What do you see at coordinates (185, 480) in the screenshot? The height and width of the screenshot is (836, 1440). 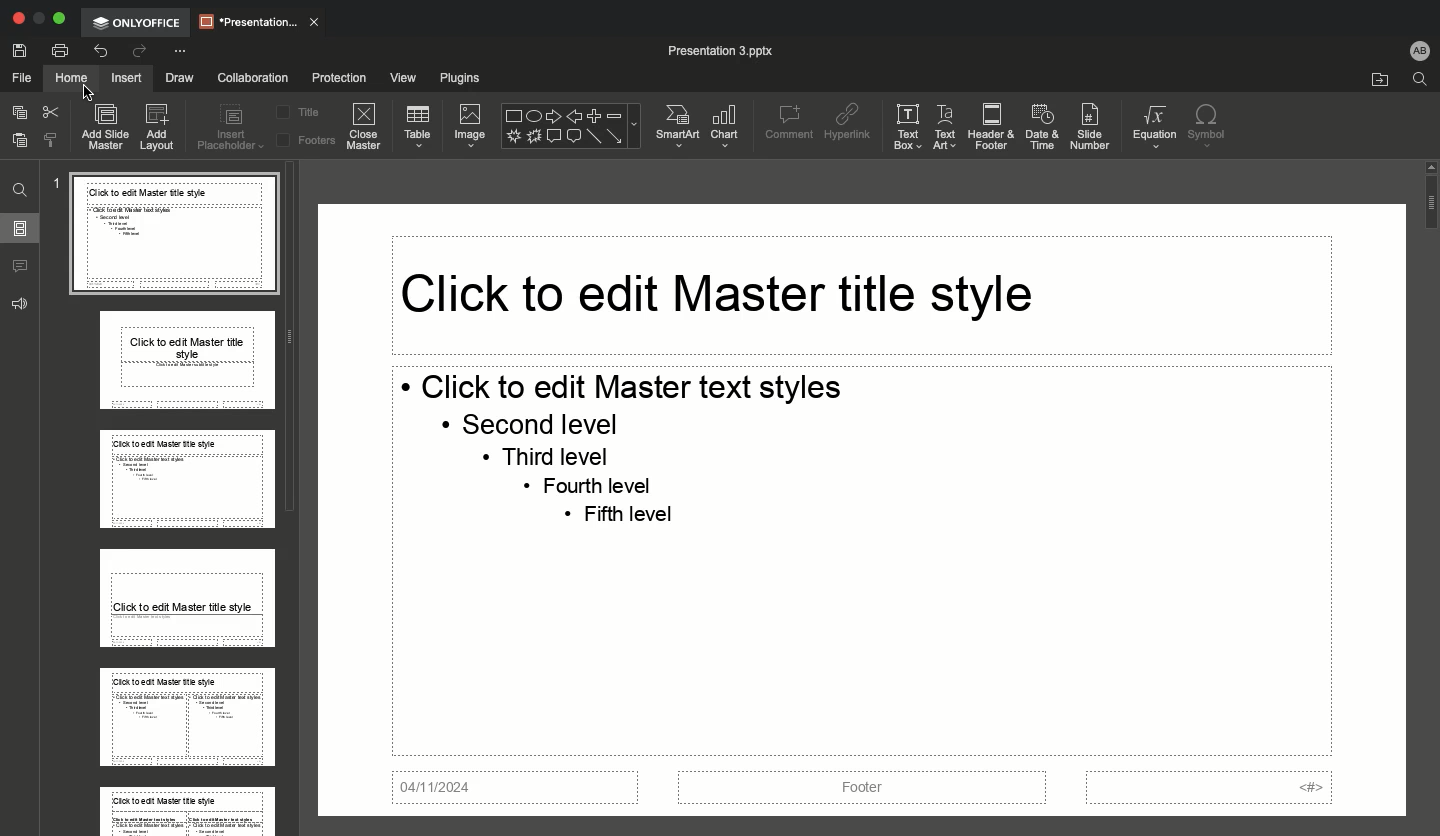 I see `Layout master slide 3` at bounding box center [185, 480].